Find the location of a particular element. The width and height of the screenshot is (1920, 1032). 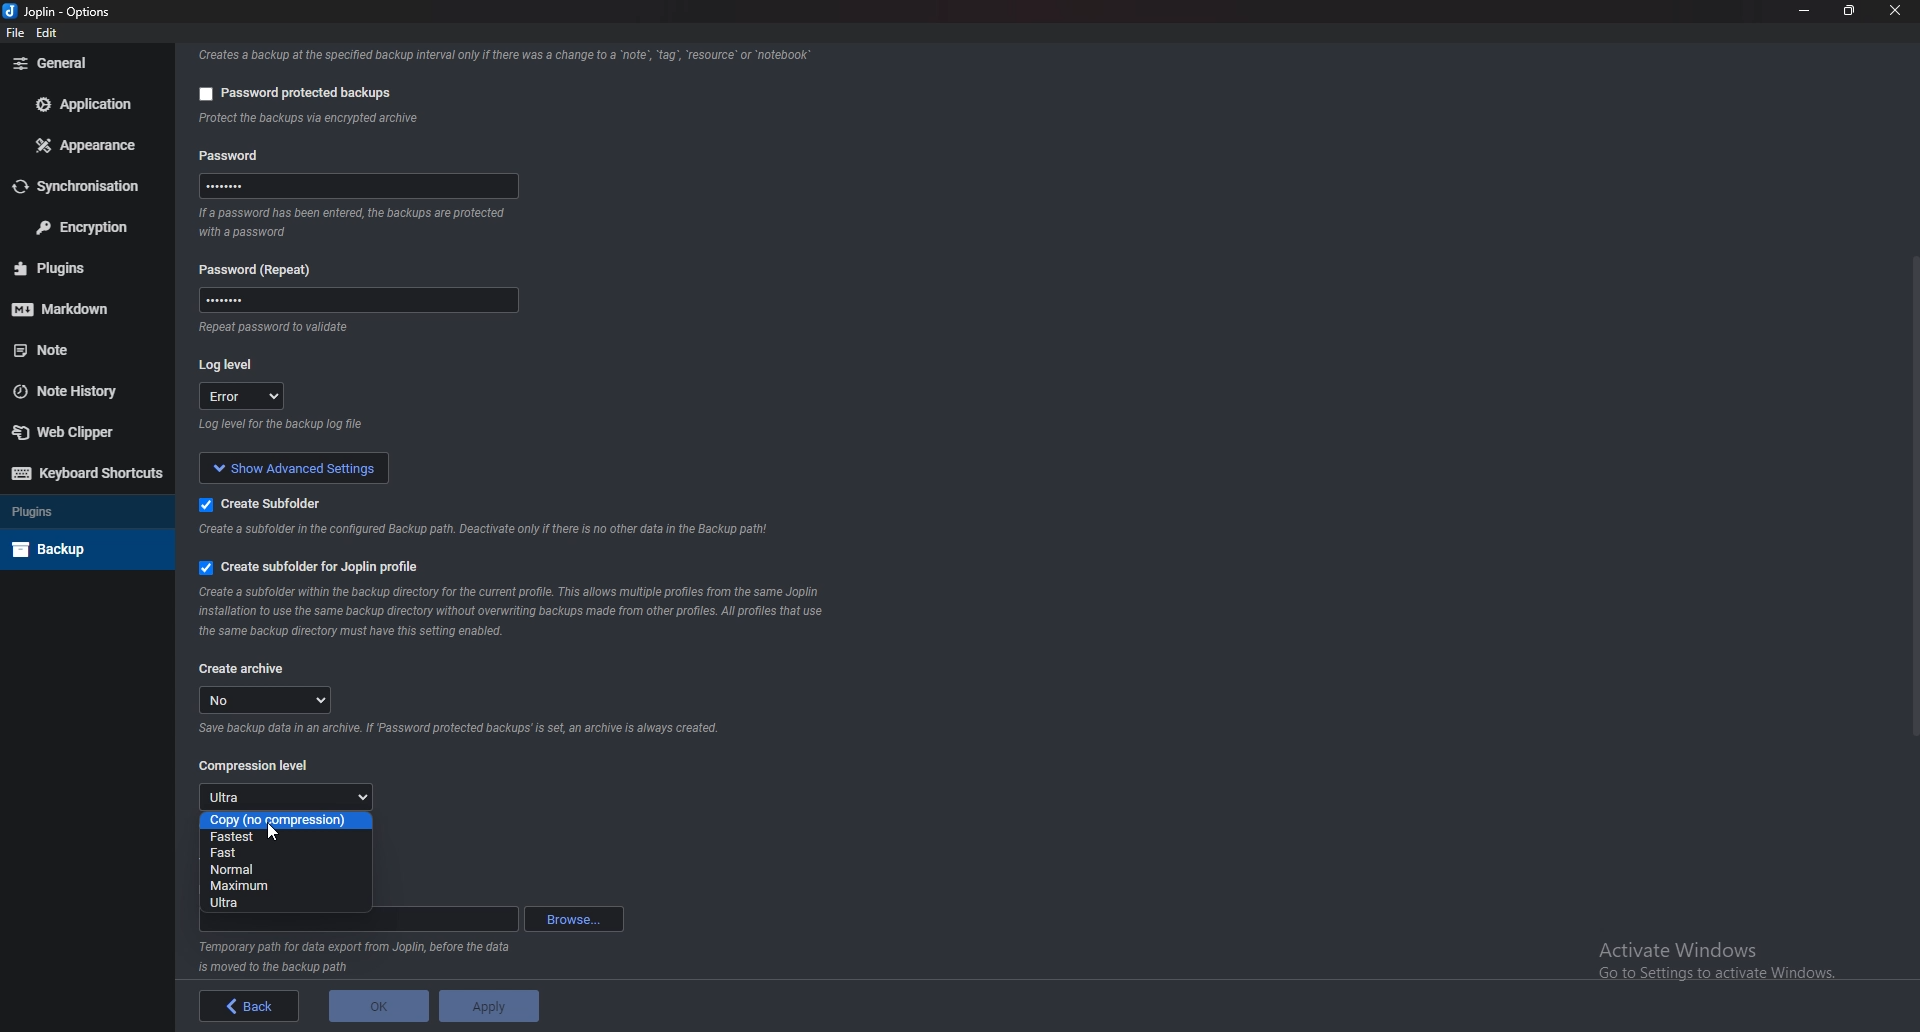

Note history is located at coordinates (82, 391).